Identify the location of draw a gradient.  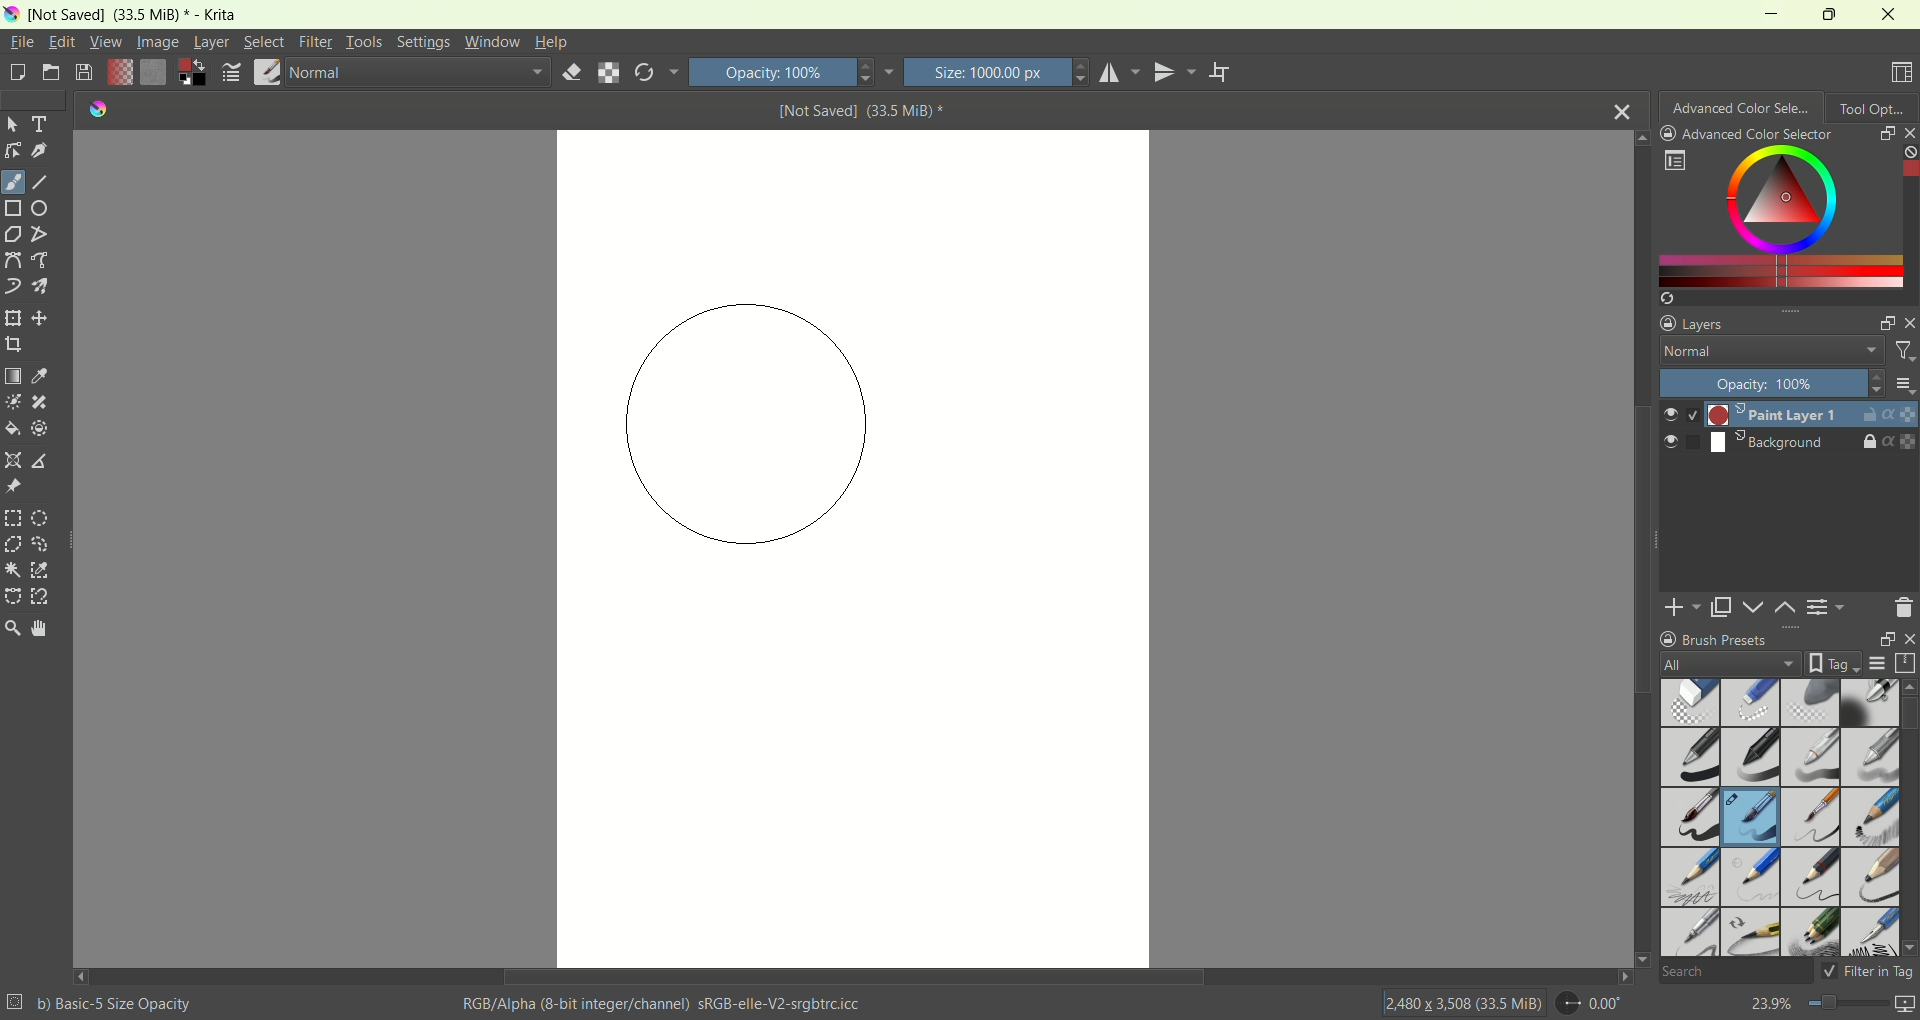
(13, 375).